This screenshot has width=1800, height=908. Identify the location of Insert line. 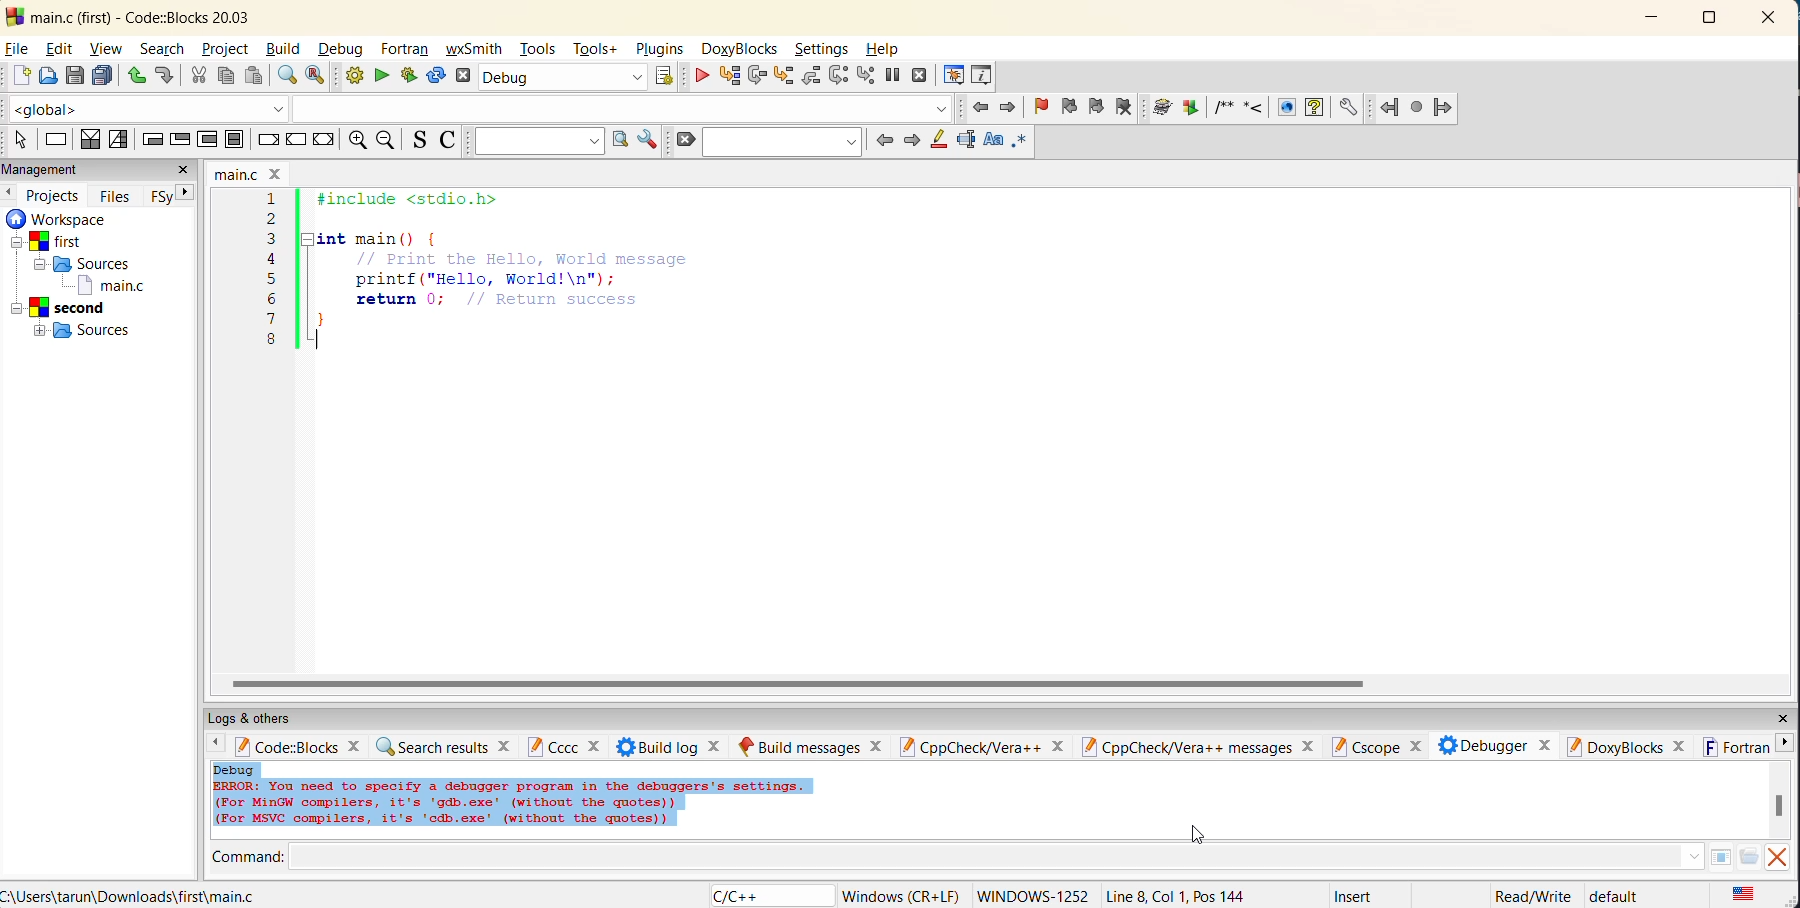
(1251, 110).